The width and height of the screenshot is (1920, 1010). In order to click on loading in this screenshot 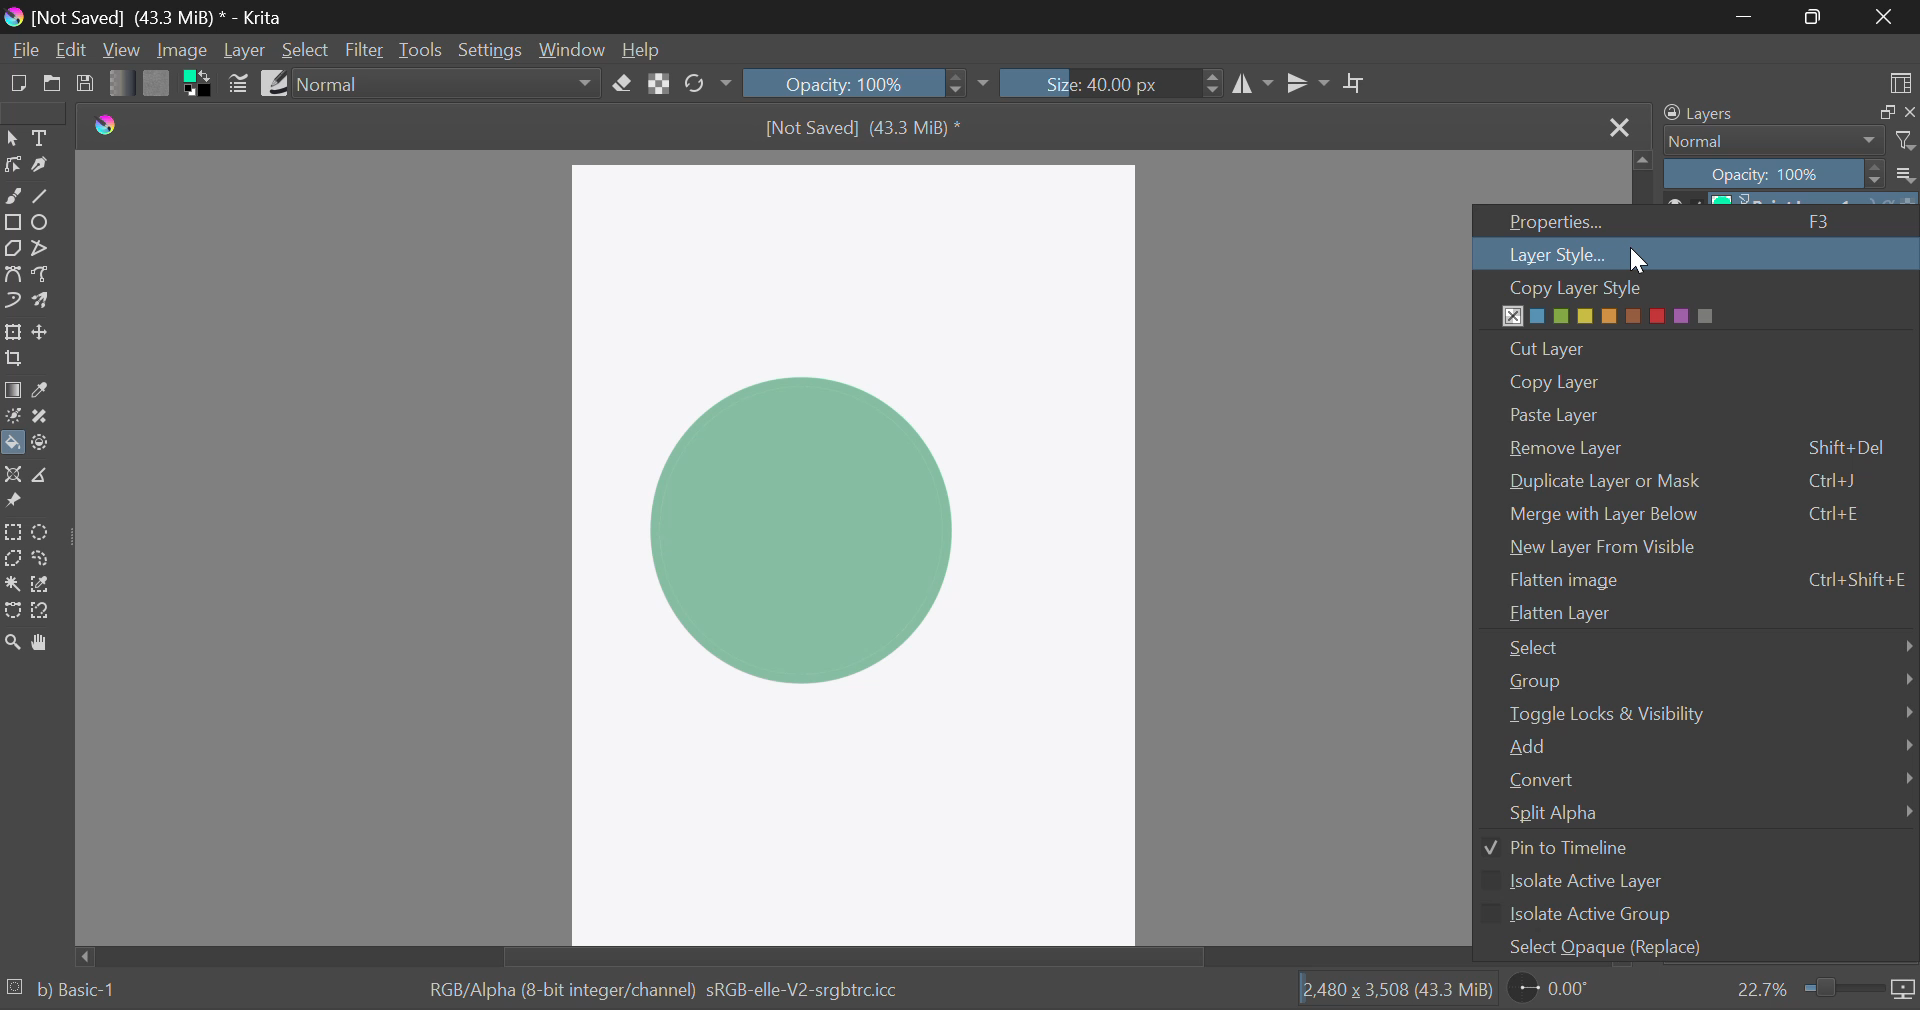, I will do `click(12, 983)`.